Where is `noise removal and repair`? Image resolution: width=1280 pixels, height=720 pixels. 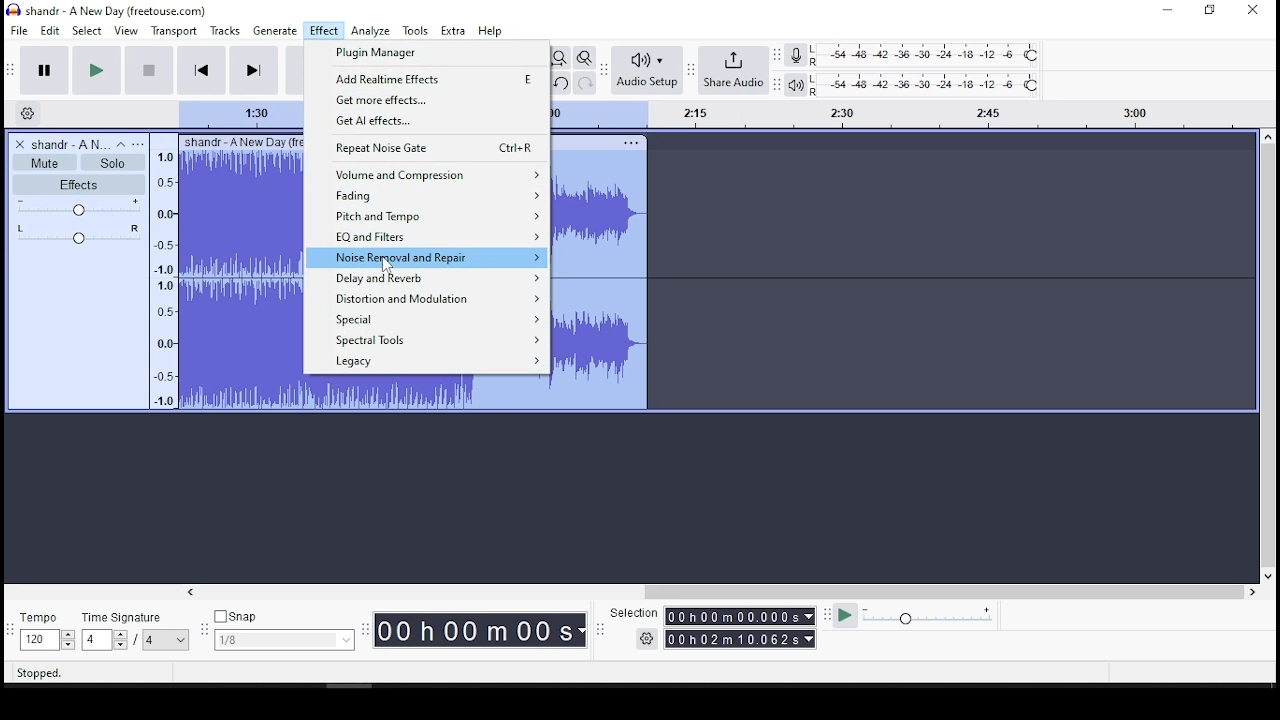
noise removal and repair is located at coordinates (425, 256).